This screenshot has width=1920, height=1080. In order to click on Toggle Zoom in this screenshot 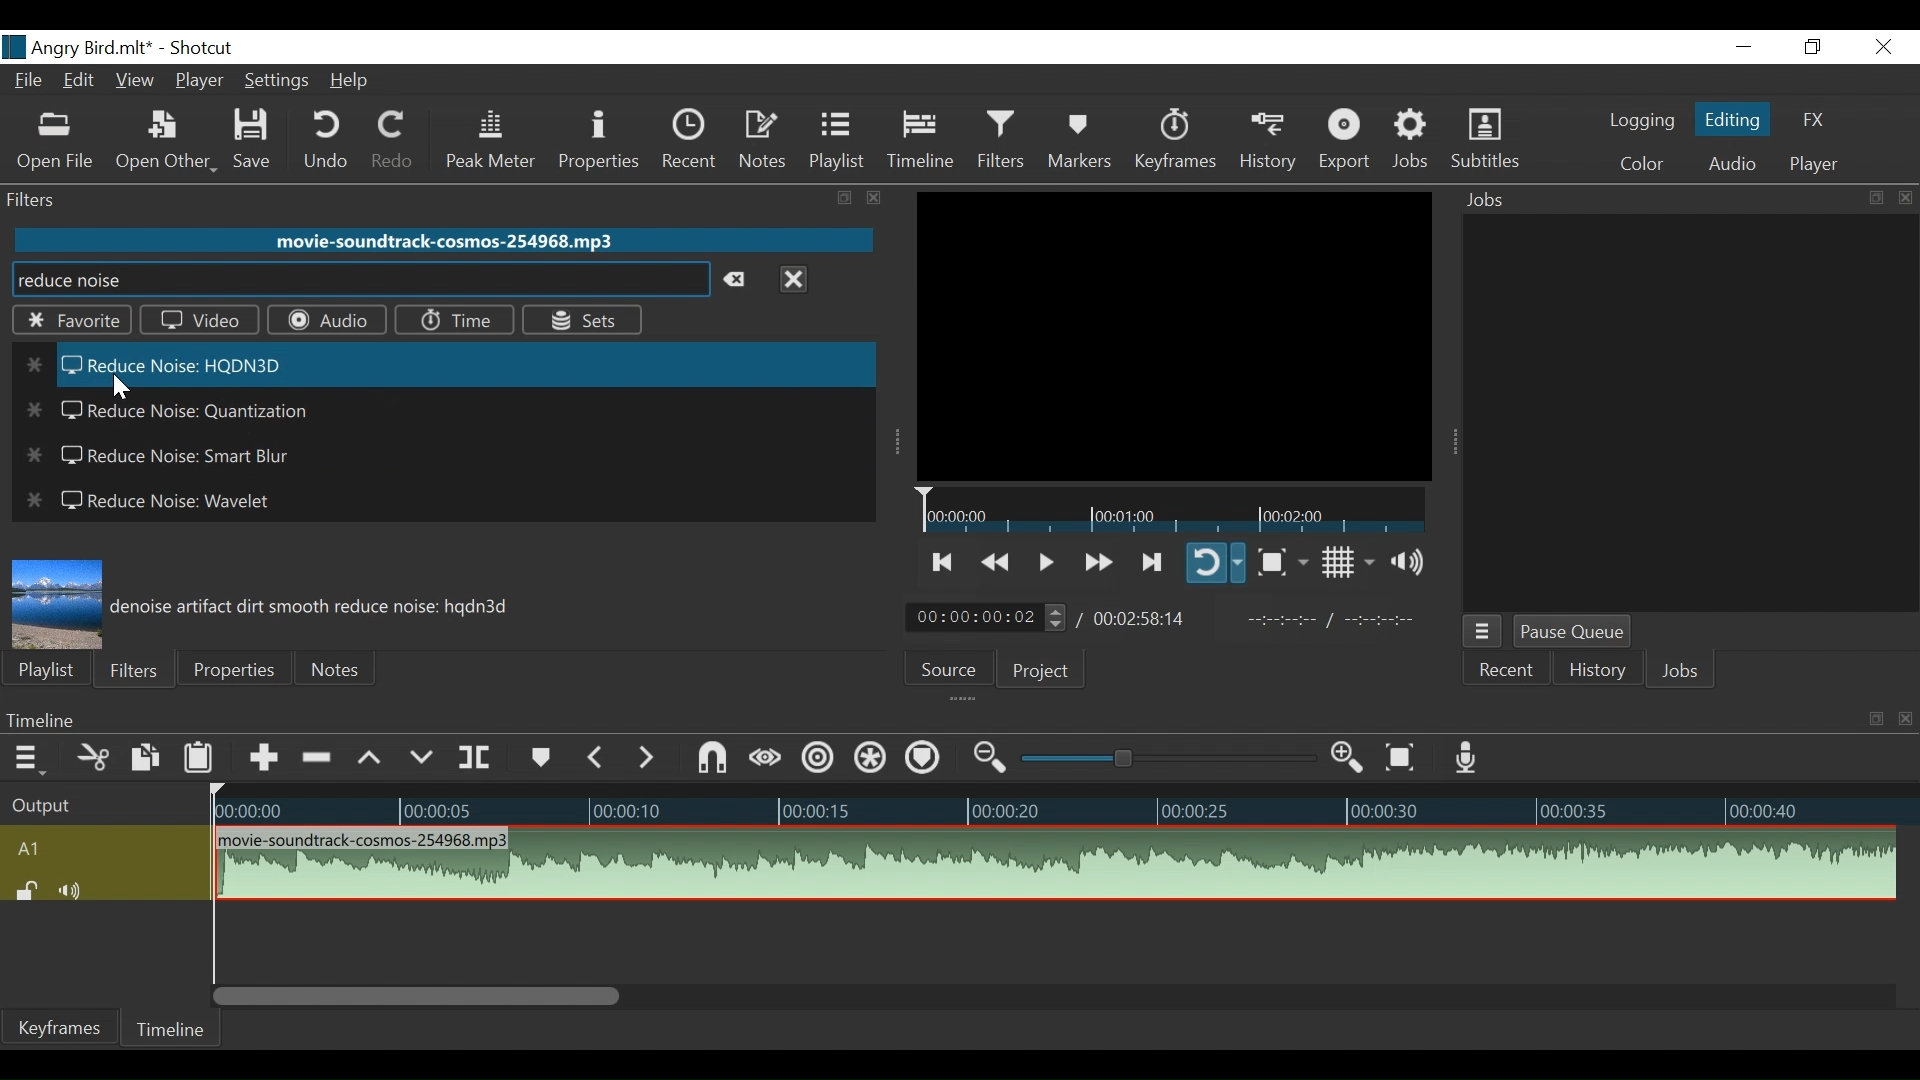, I will do `click(1282, 561)`.